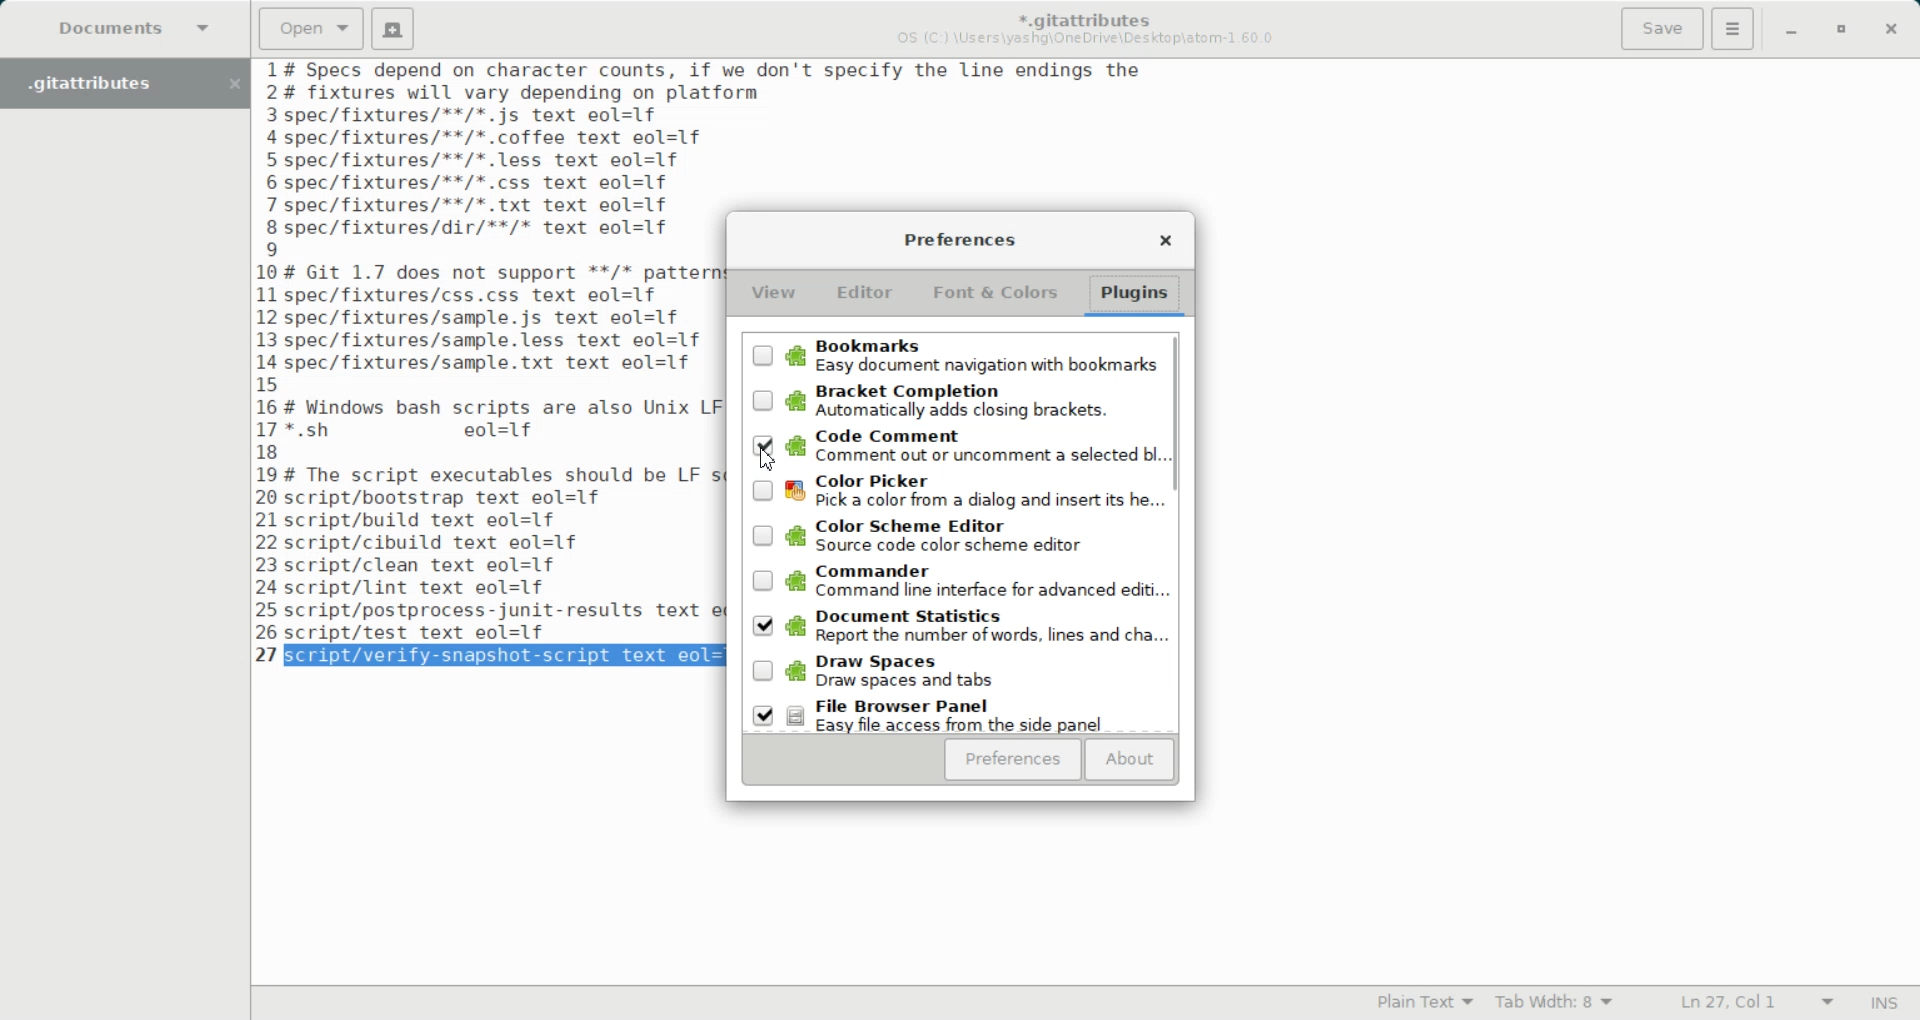 This screenshot has height=1020, width=1920. I want to click on Commander: Command line interface for advanced edit.., so click(951, 583).